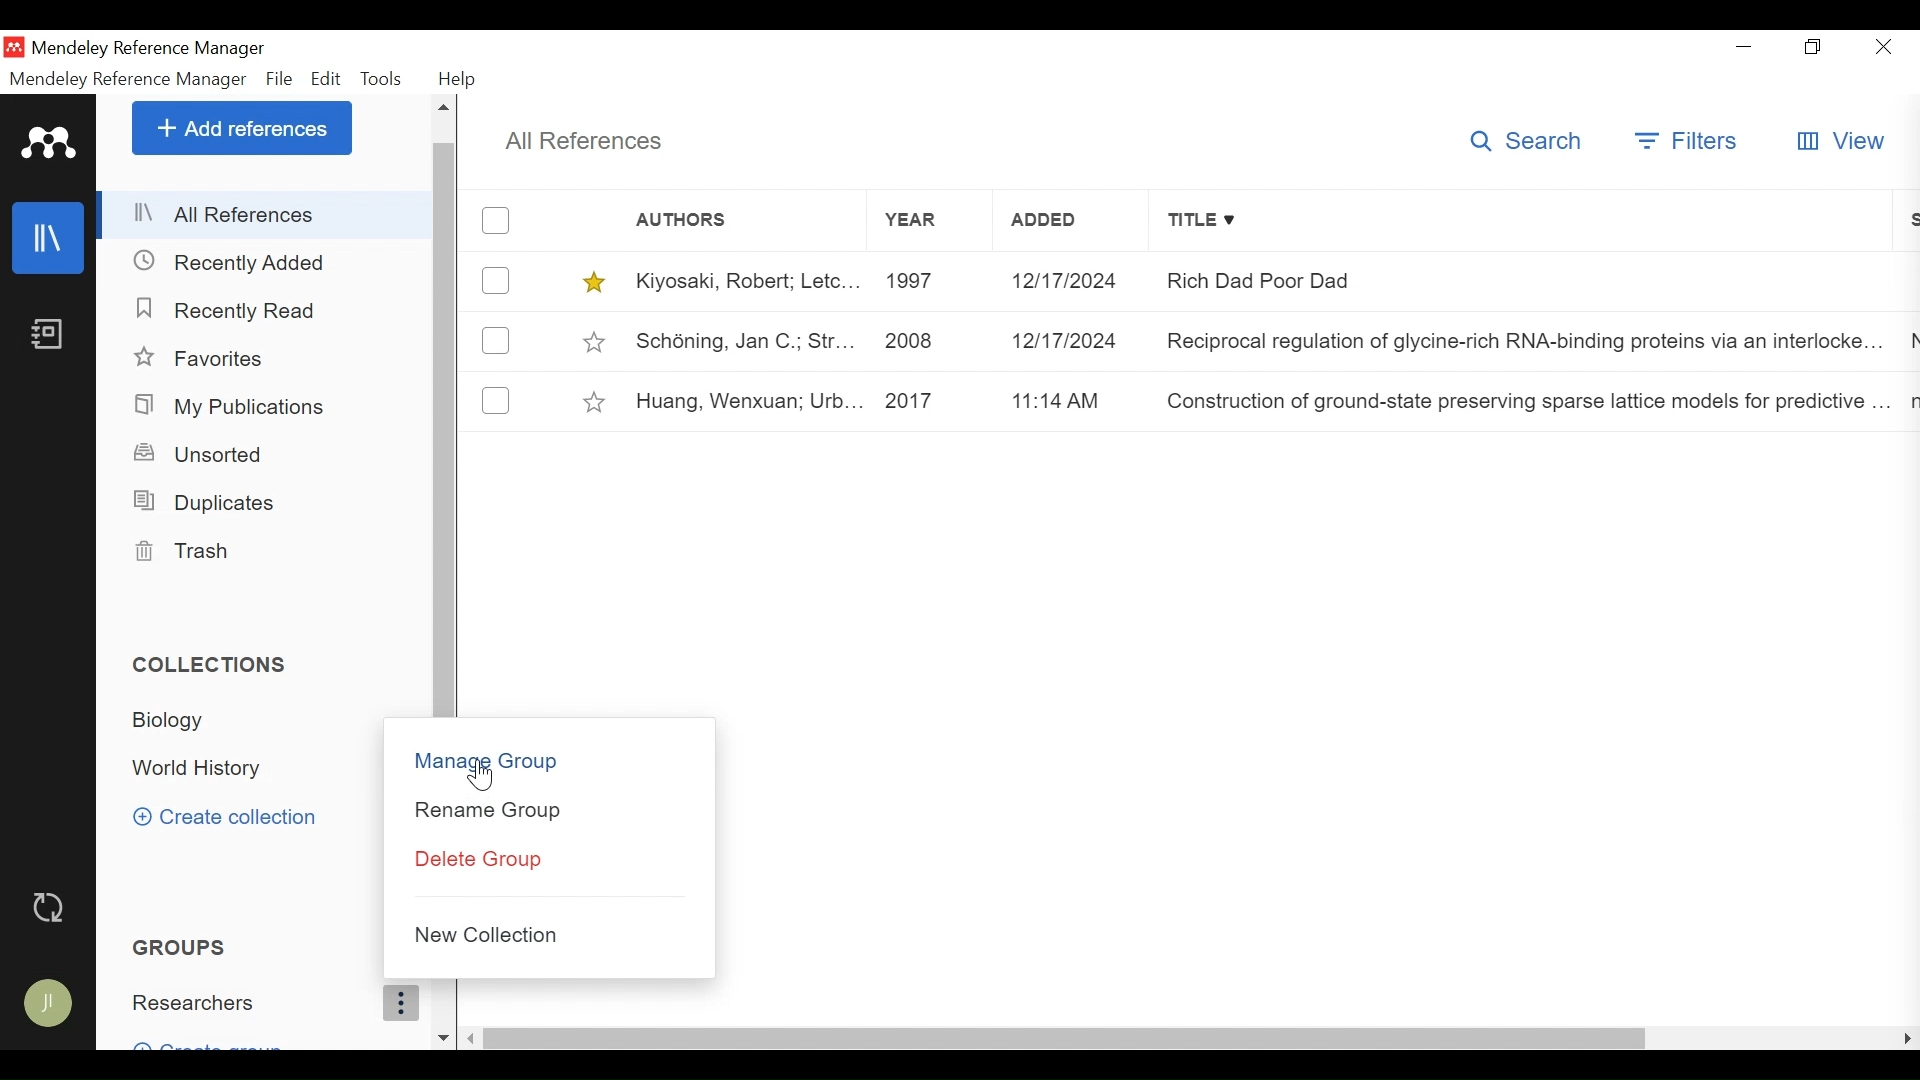 Image resolution: width=1920 pixels, height=1080 pixels. I want to click on World History, so click(213, 769).